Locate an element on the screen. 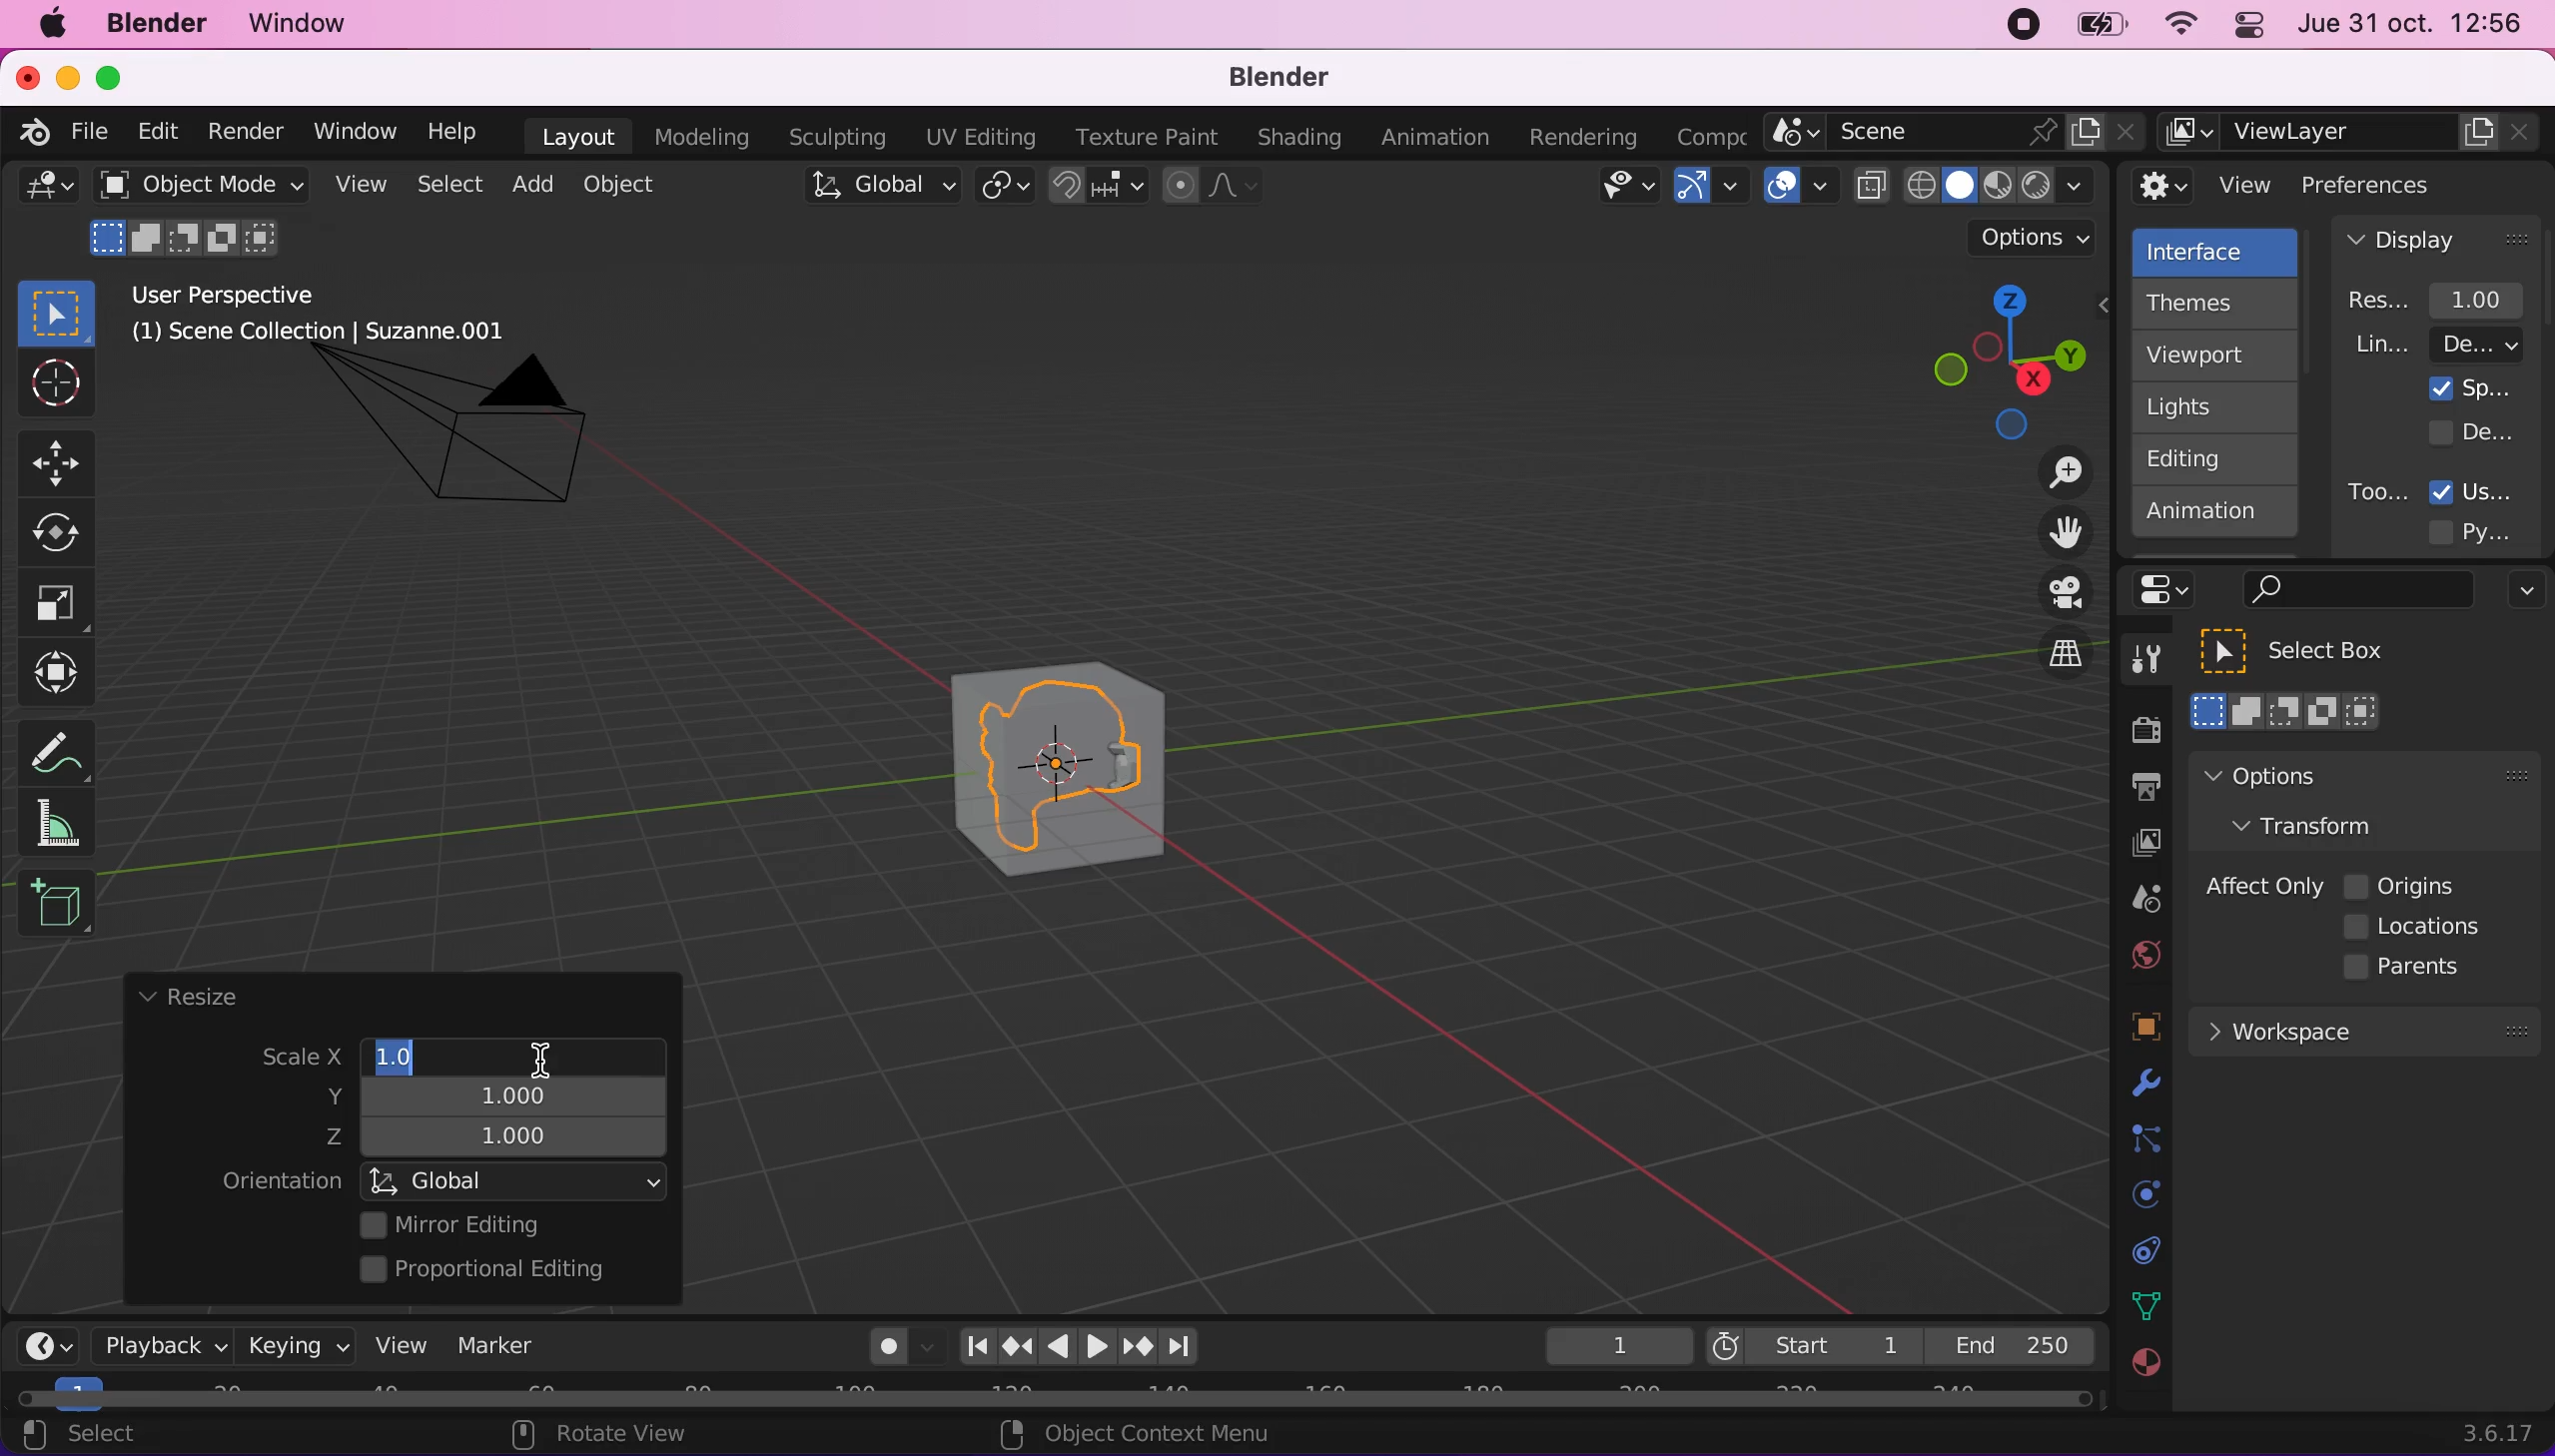 The image size is (2555, 1456). global is located at coordinates (517, 1180).